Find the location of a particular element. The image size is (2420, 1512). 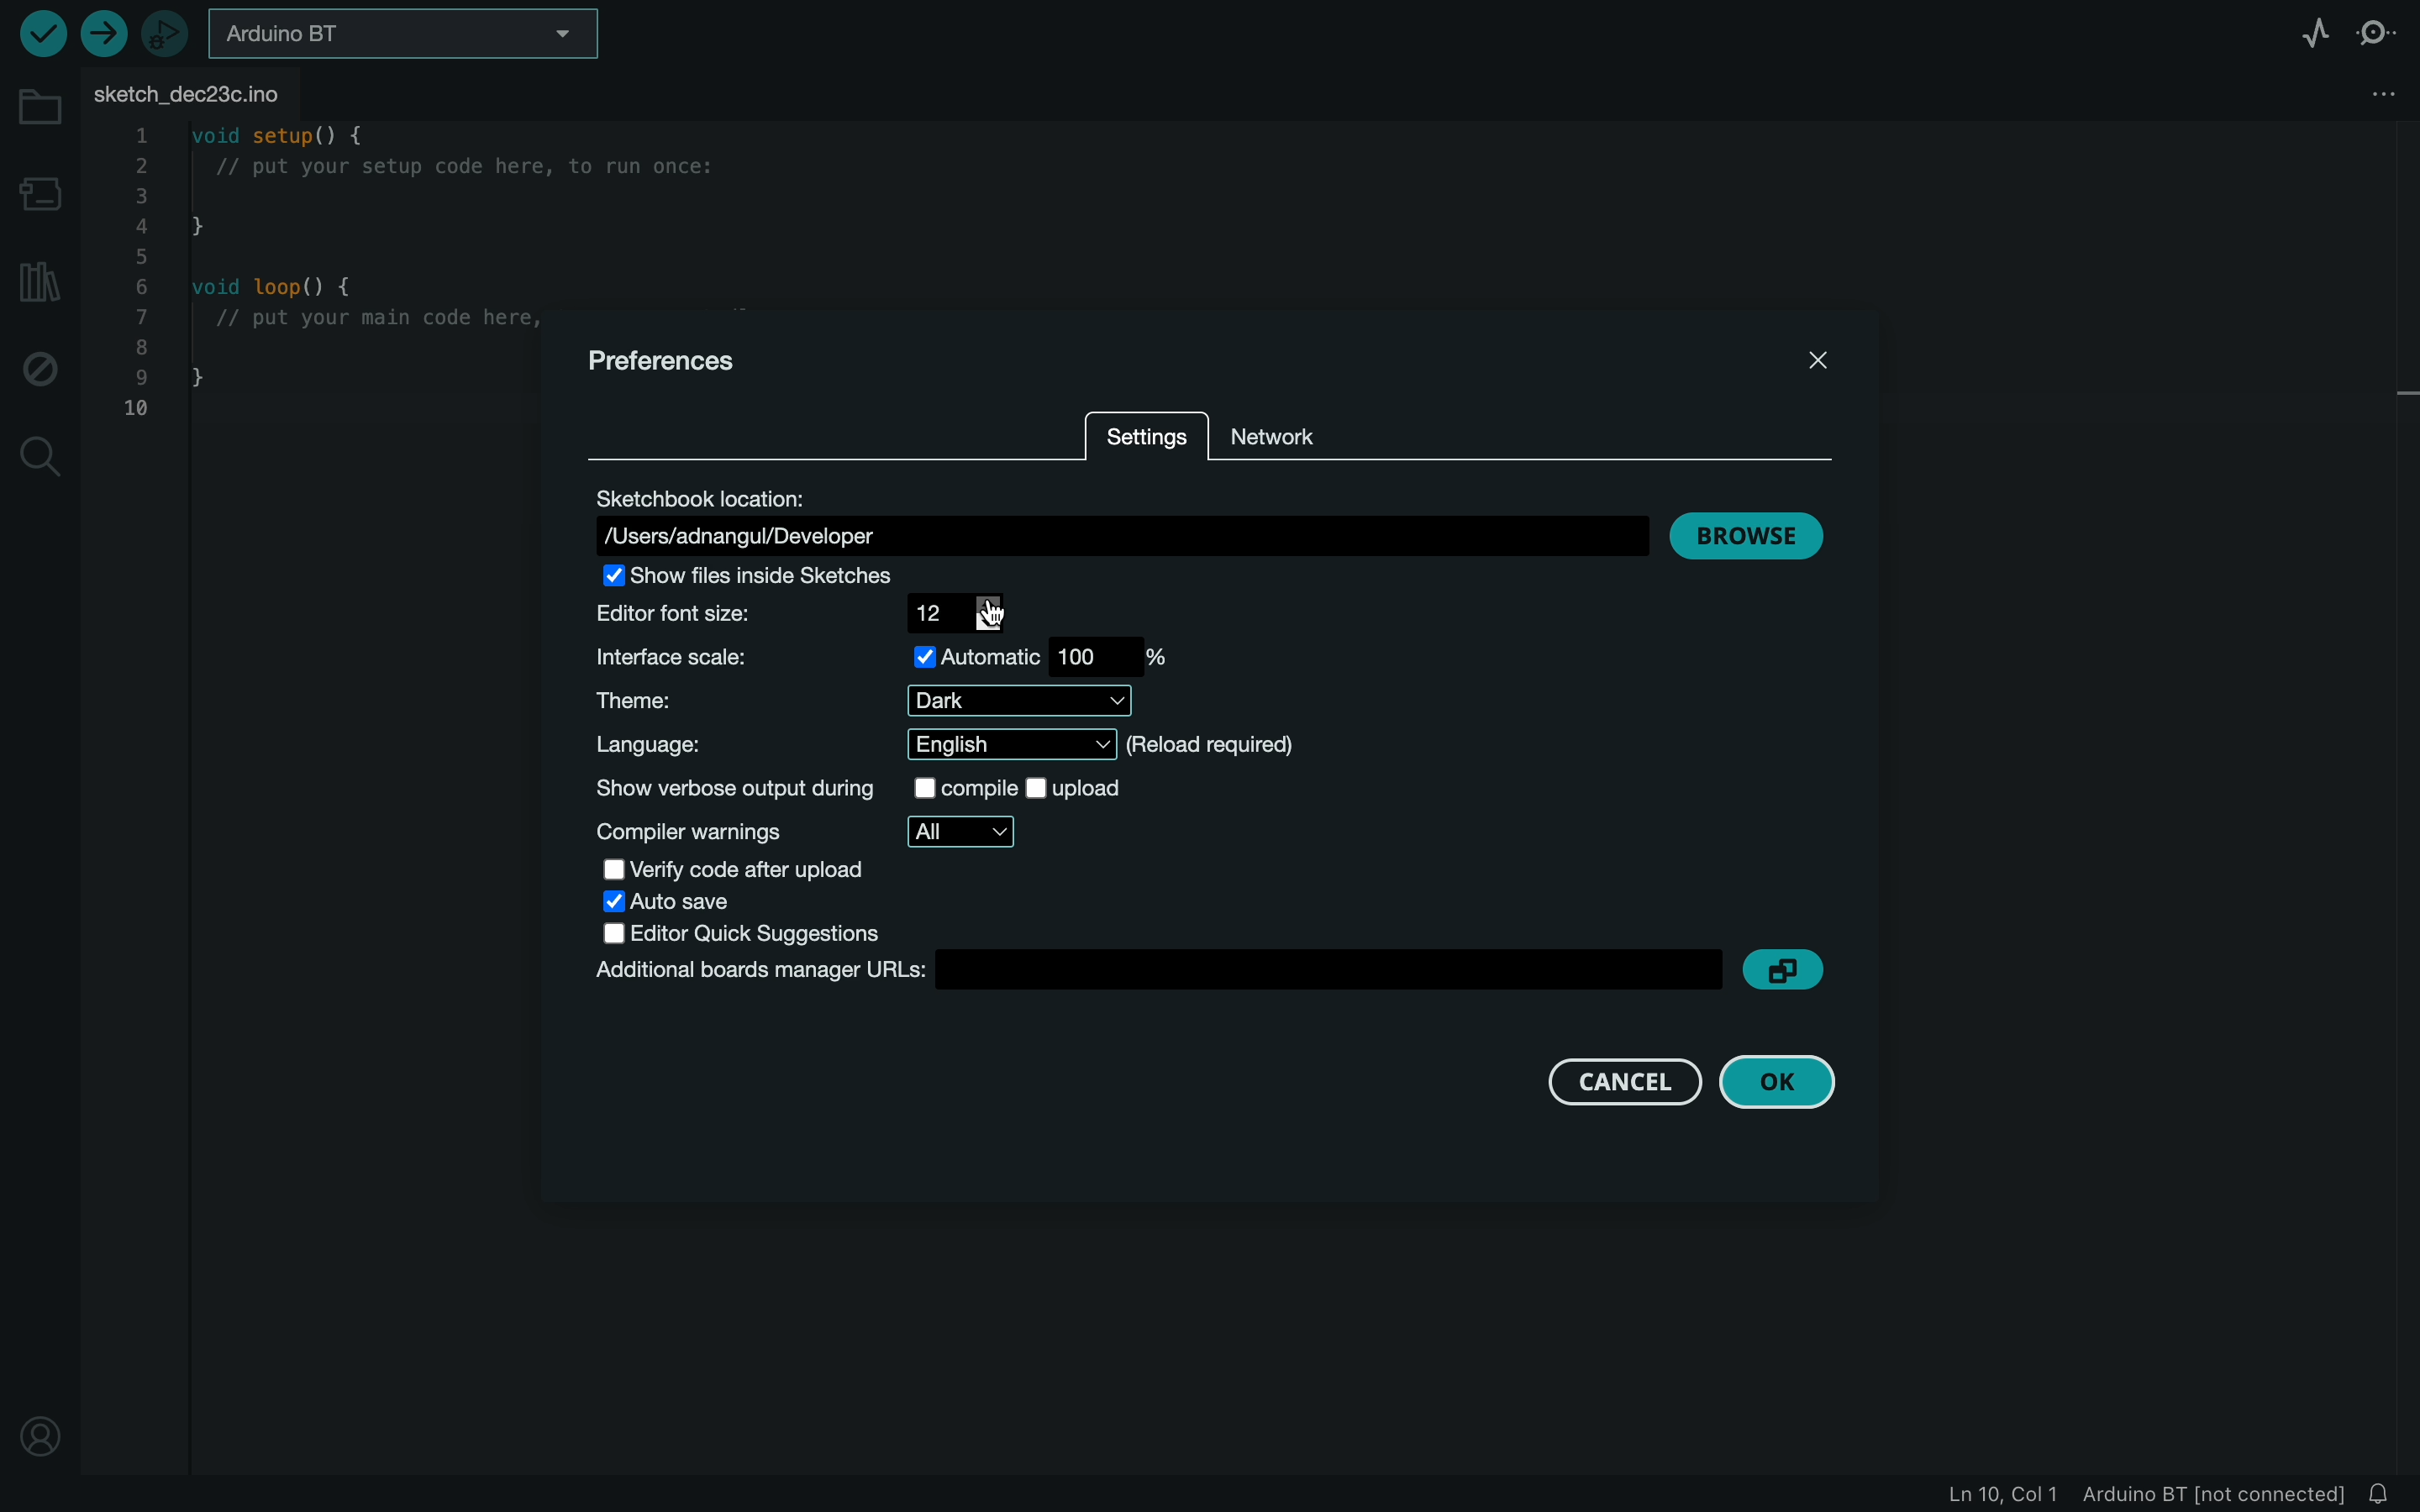

profile is located at coordinates (39, 1442).